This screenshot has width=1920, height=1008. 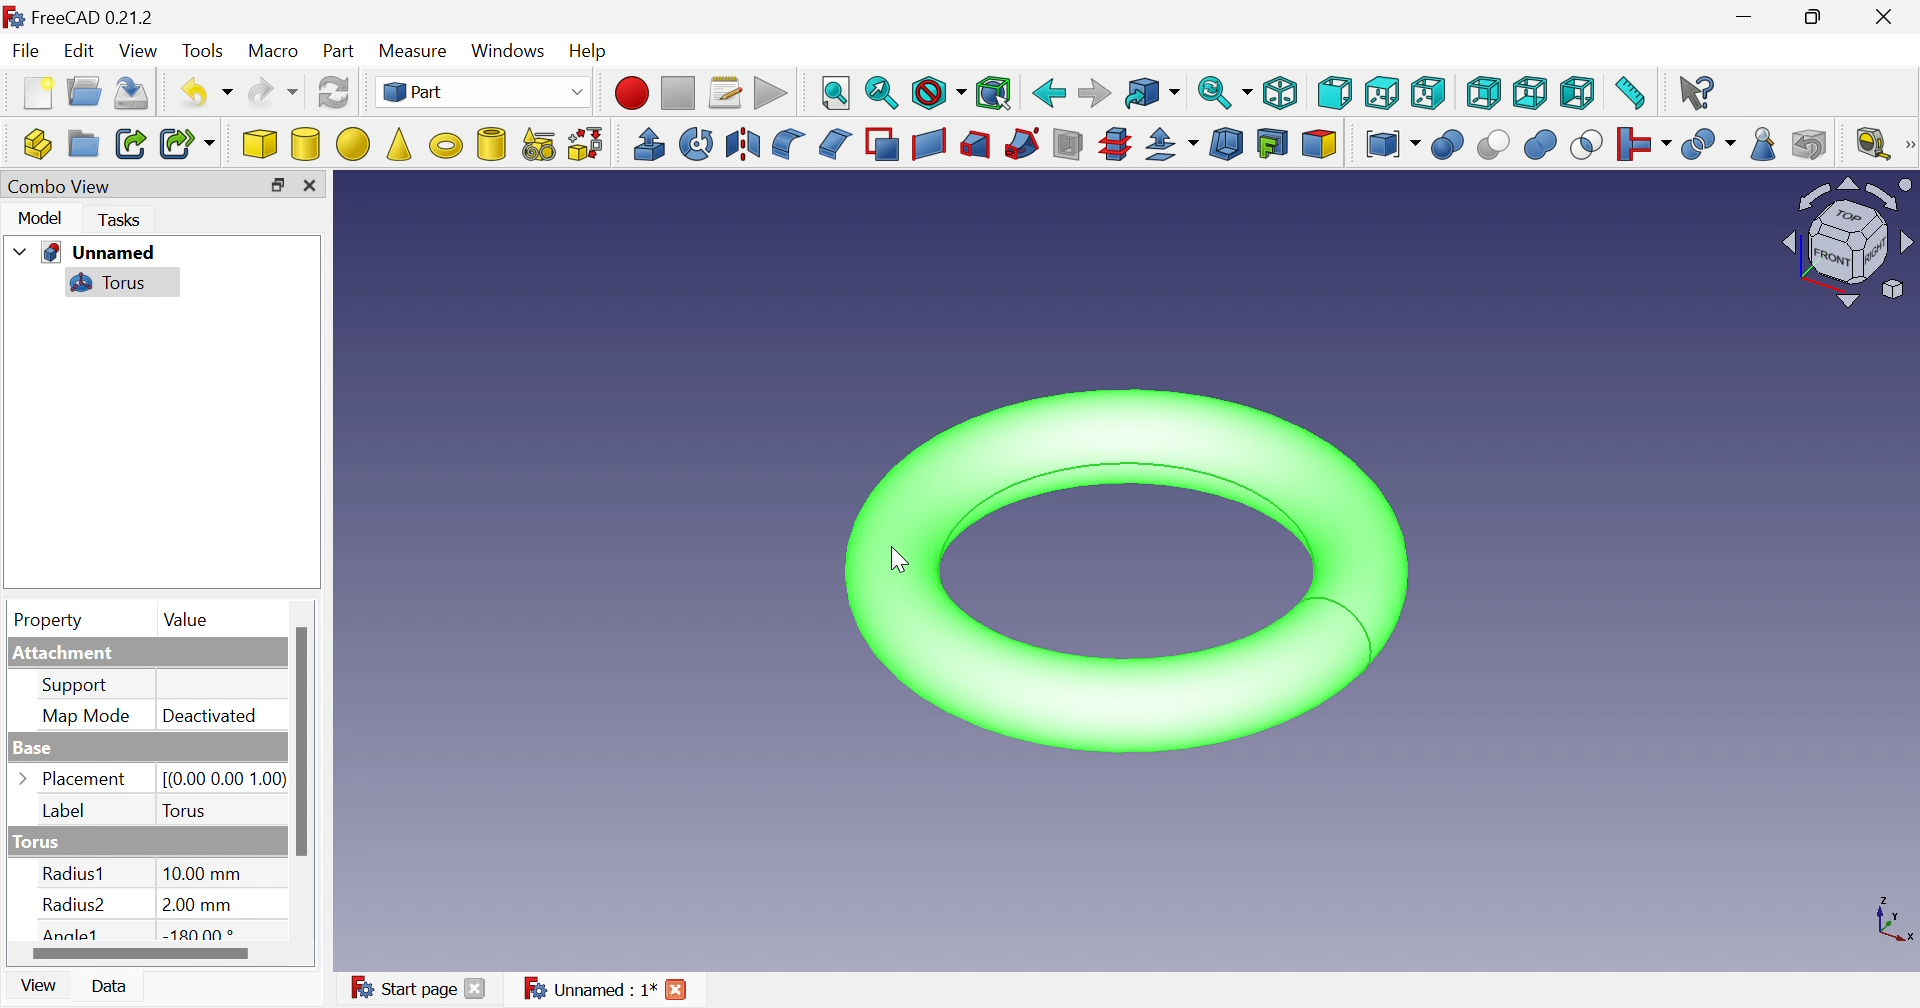 What do you see at coordinates (1707, 145) in the screenshot?
I see `Split objects` at bounding box center [1707, 145].